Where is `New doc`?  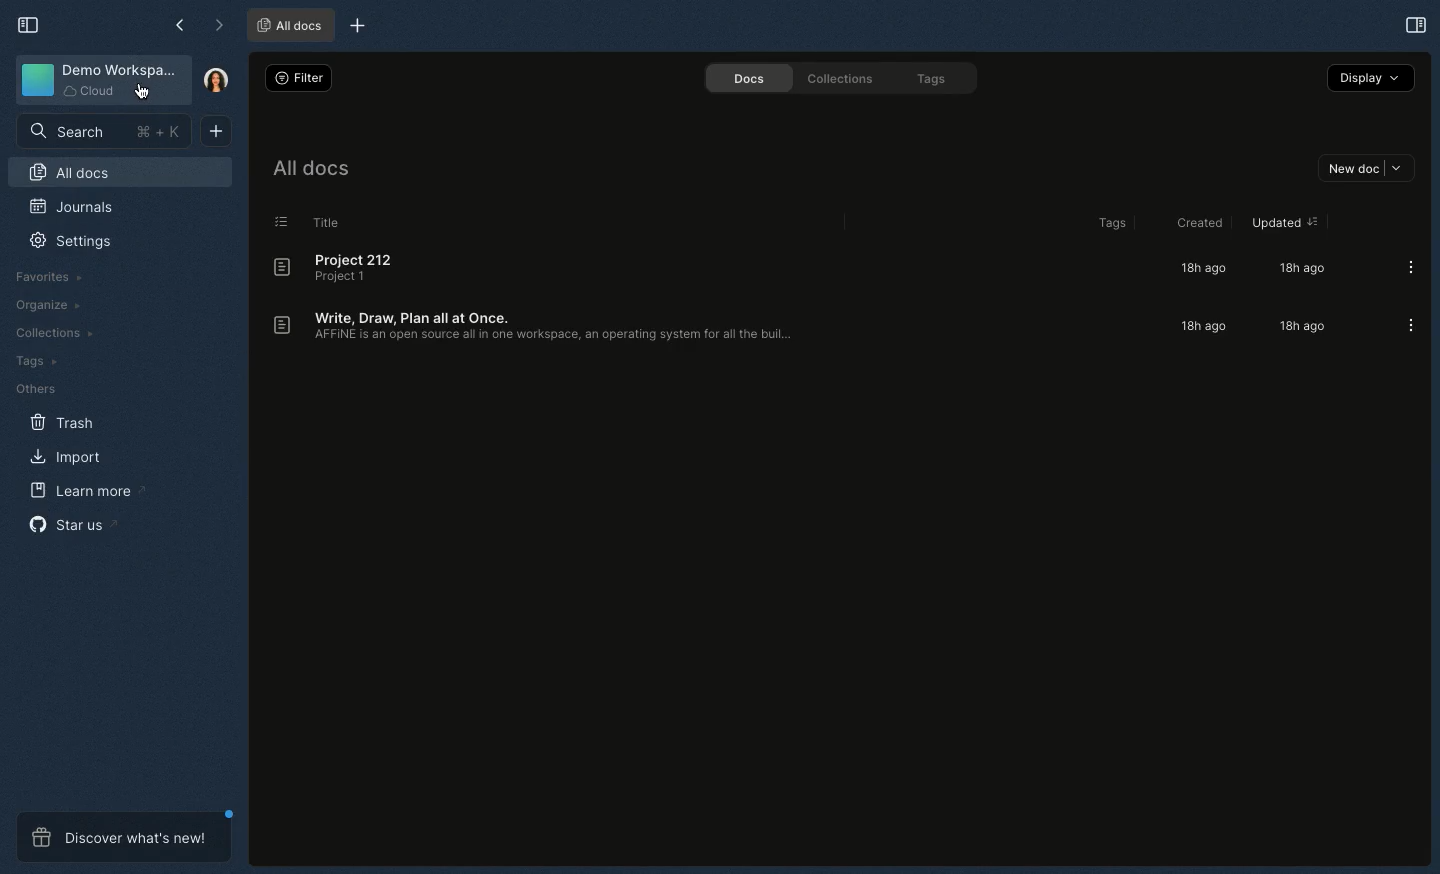 New doc is located at coordinates (1365, 169).